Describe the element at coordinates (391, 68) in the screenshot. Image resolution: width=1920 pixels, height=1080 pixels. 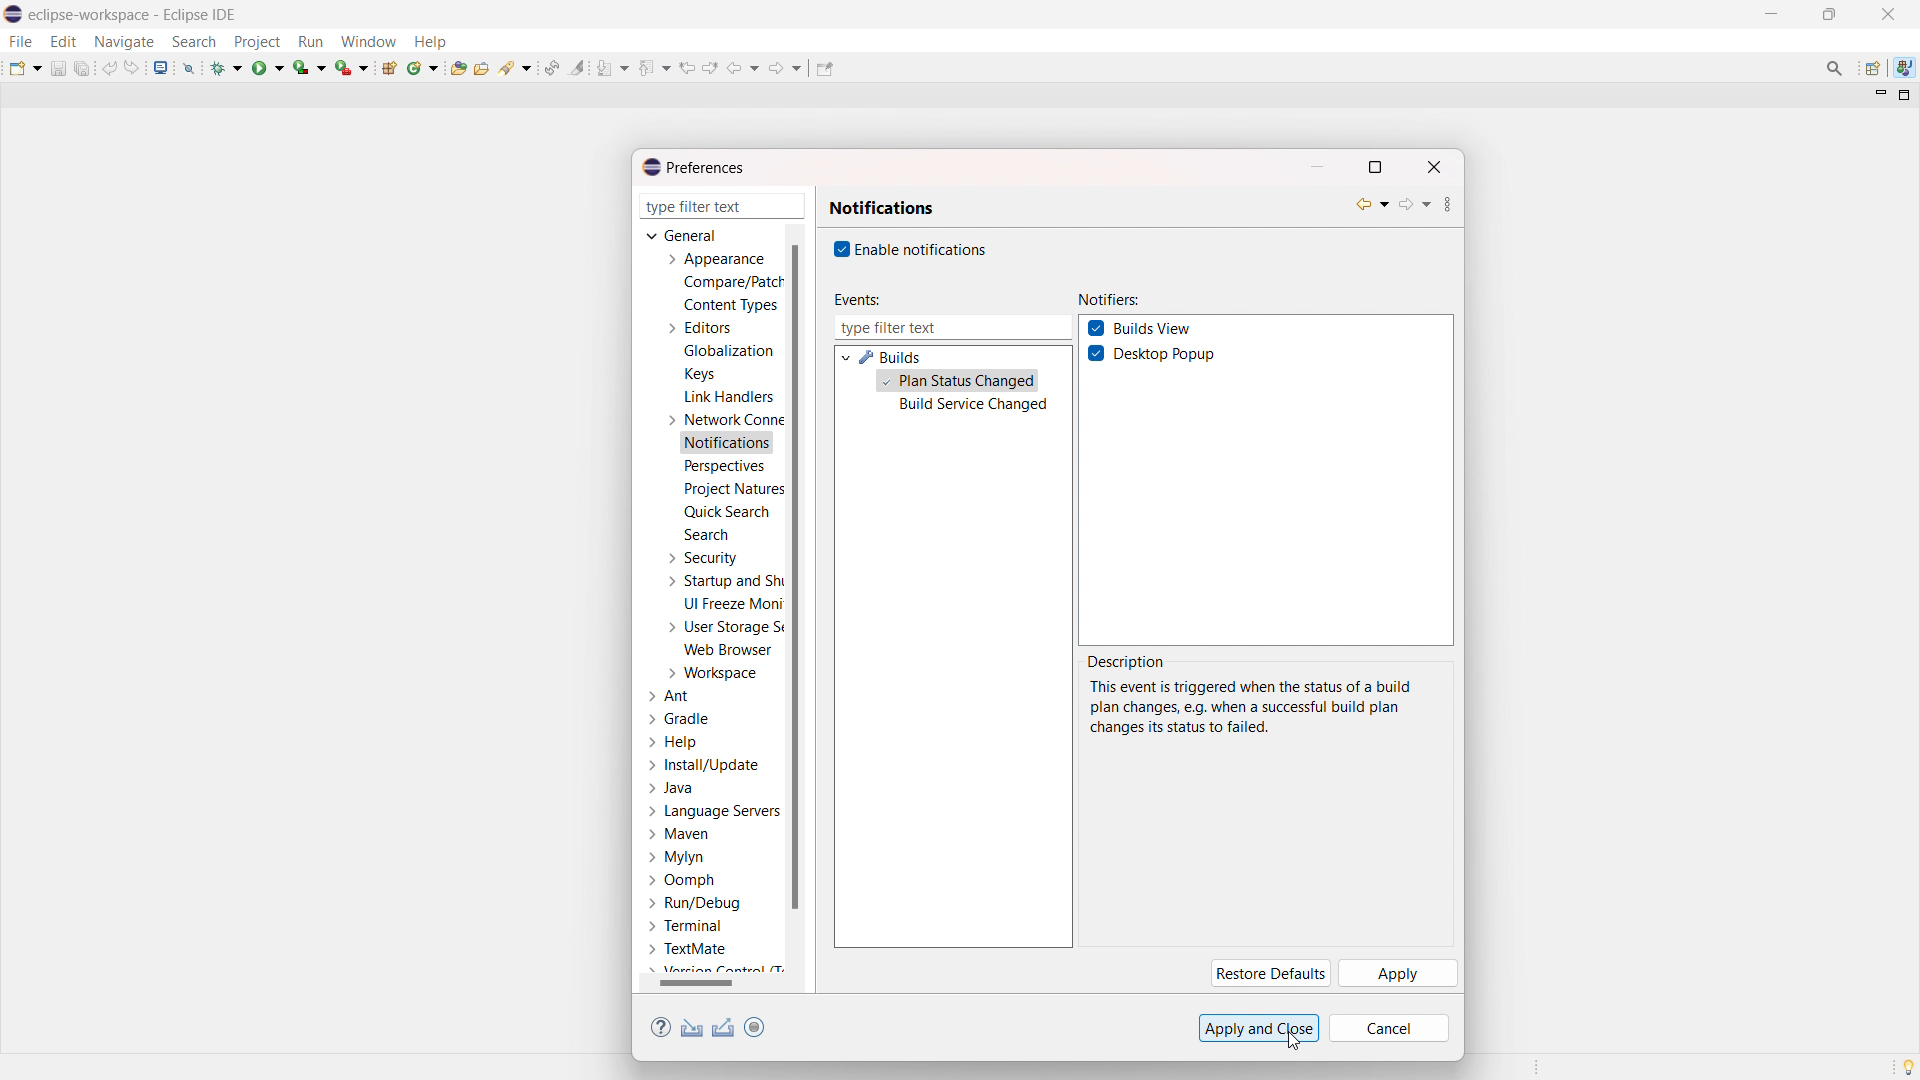
I see `new java project` at that location.